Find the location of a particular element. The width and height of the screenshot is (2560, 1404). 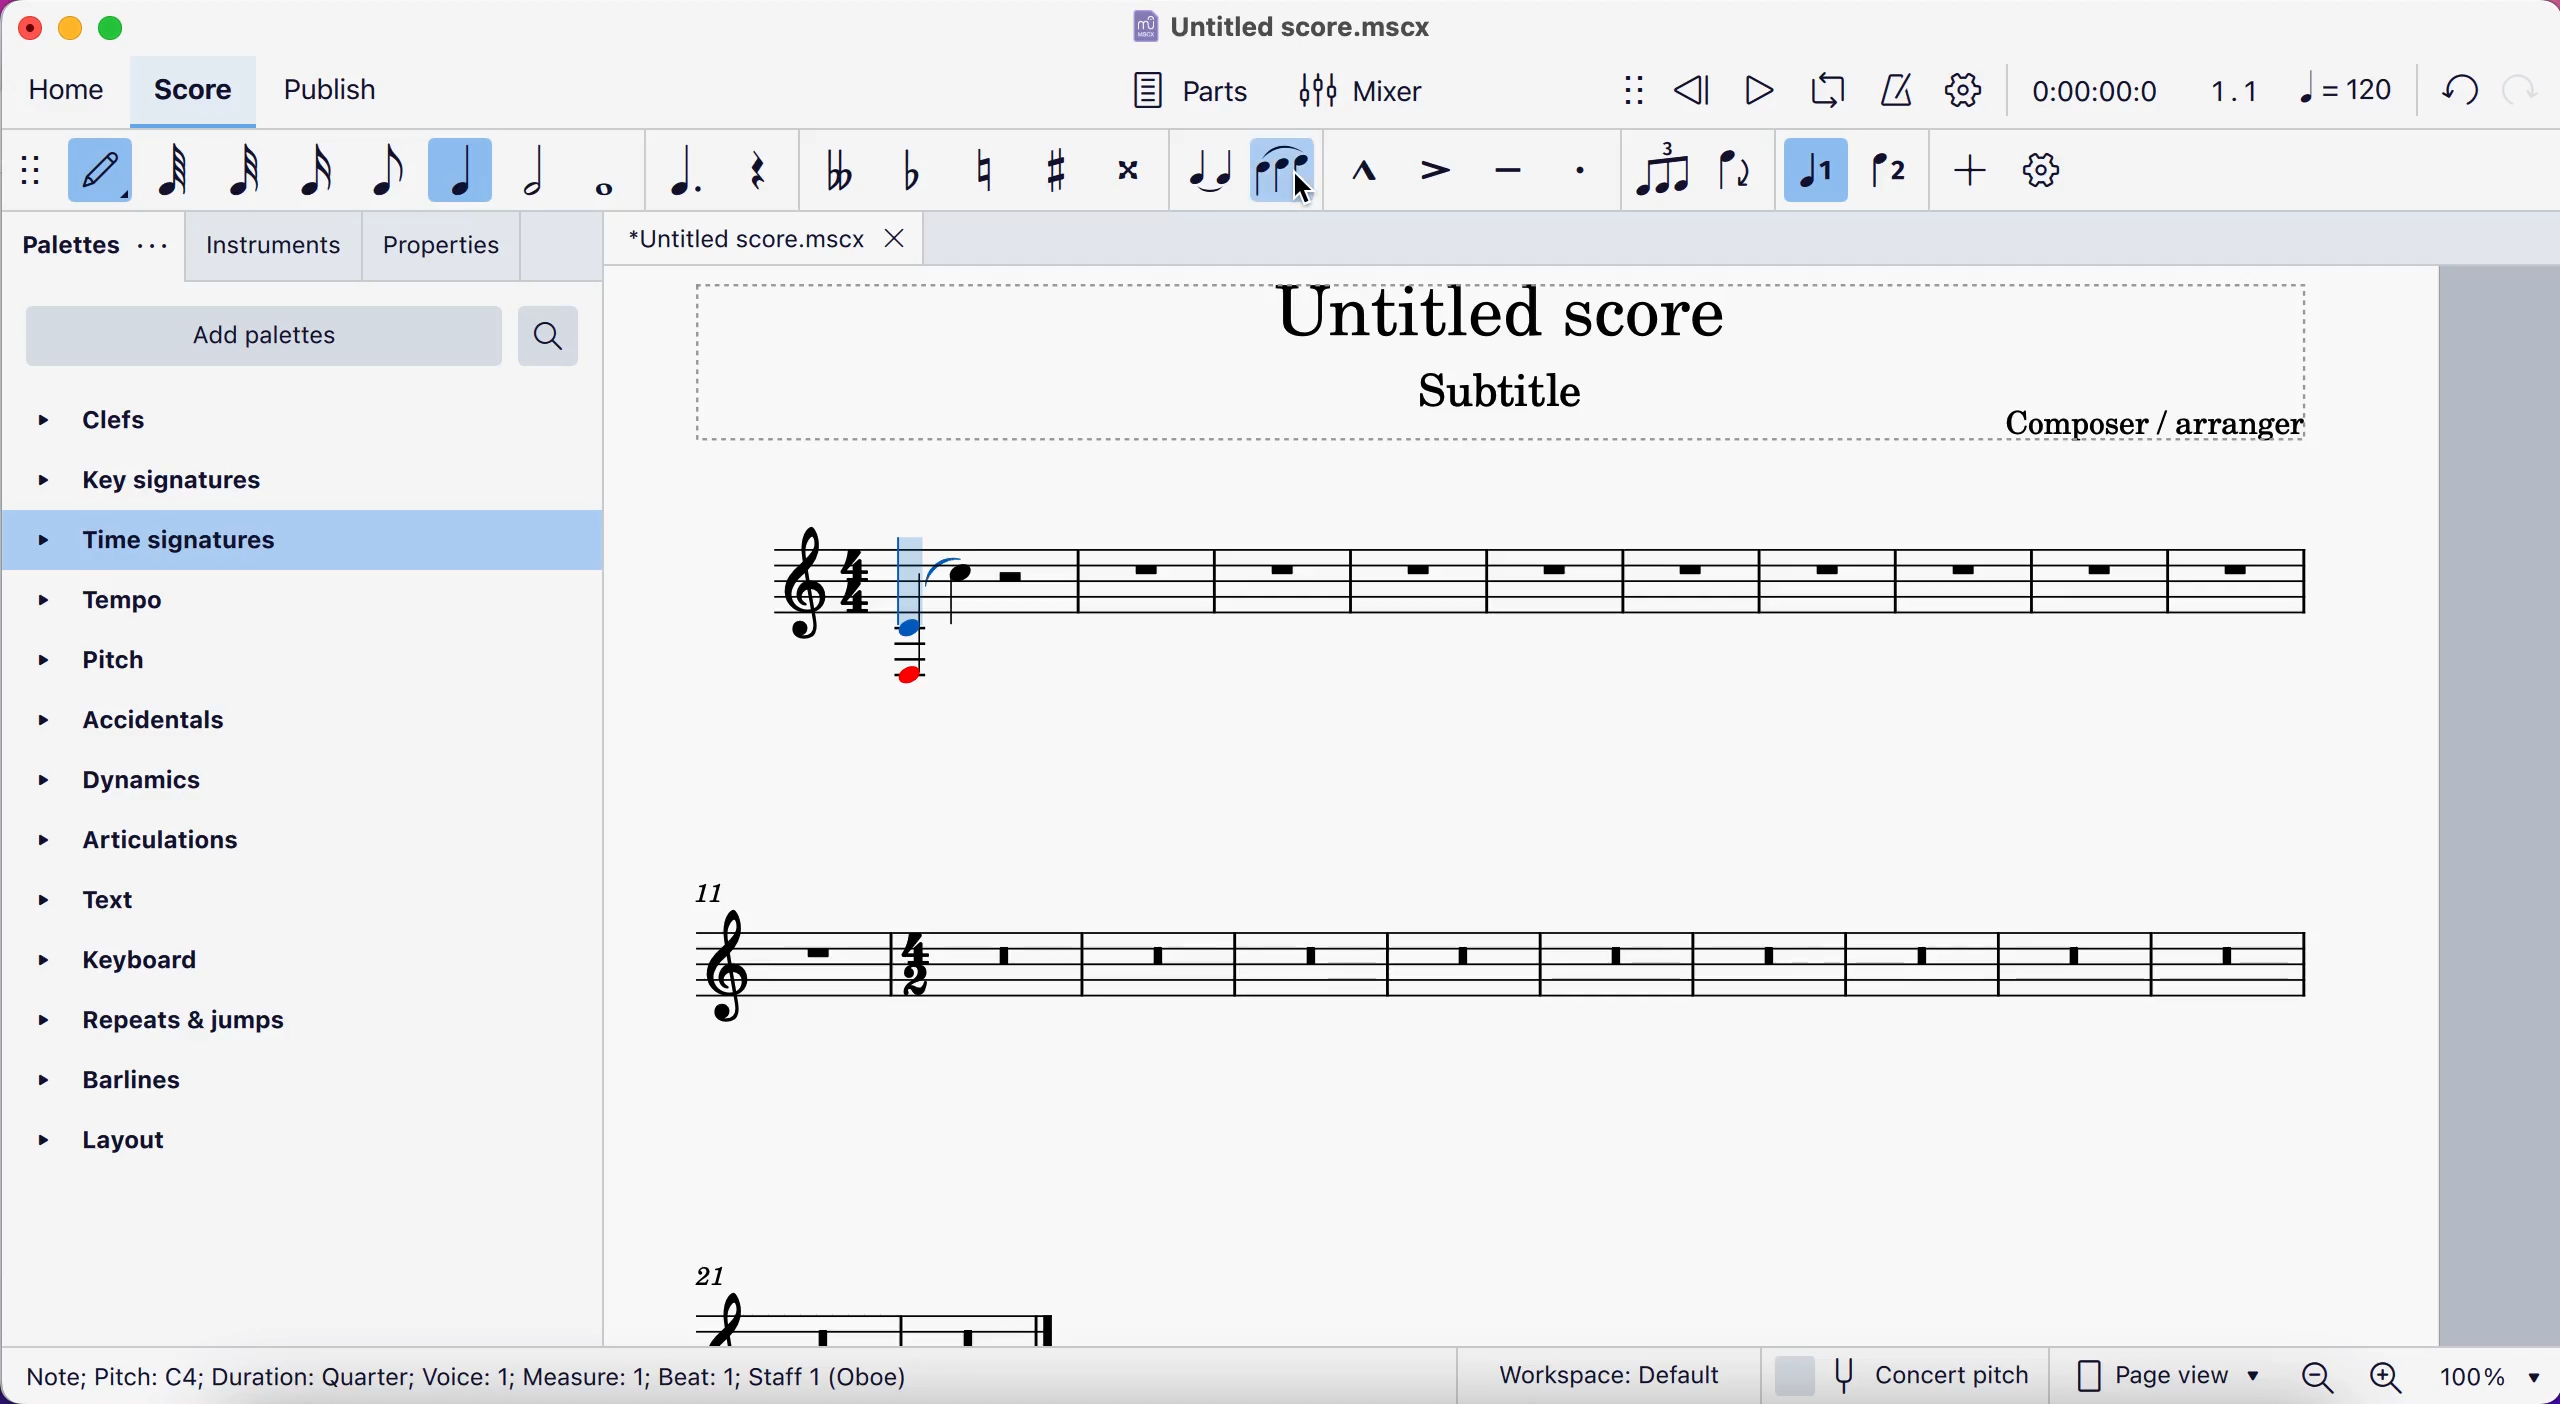

toggle flat is located at coordinates (909, 173).